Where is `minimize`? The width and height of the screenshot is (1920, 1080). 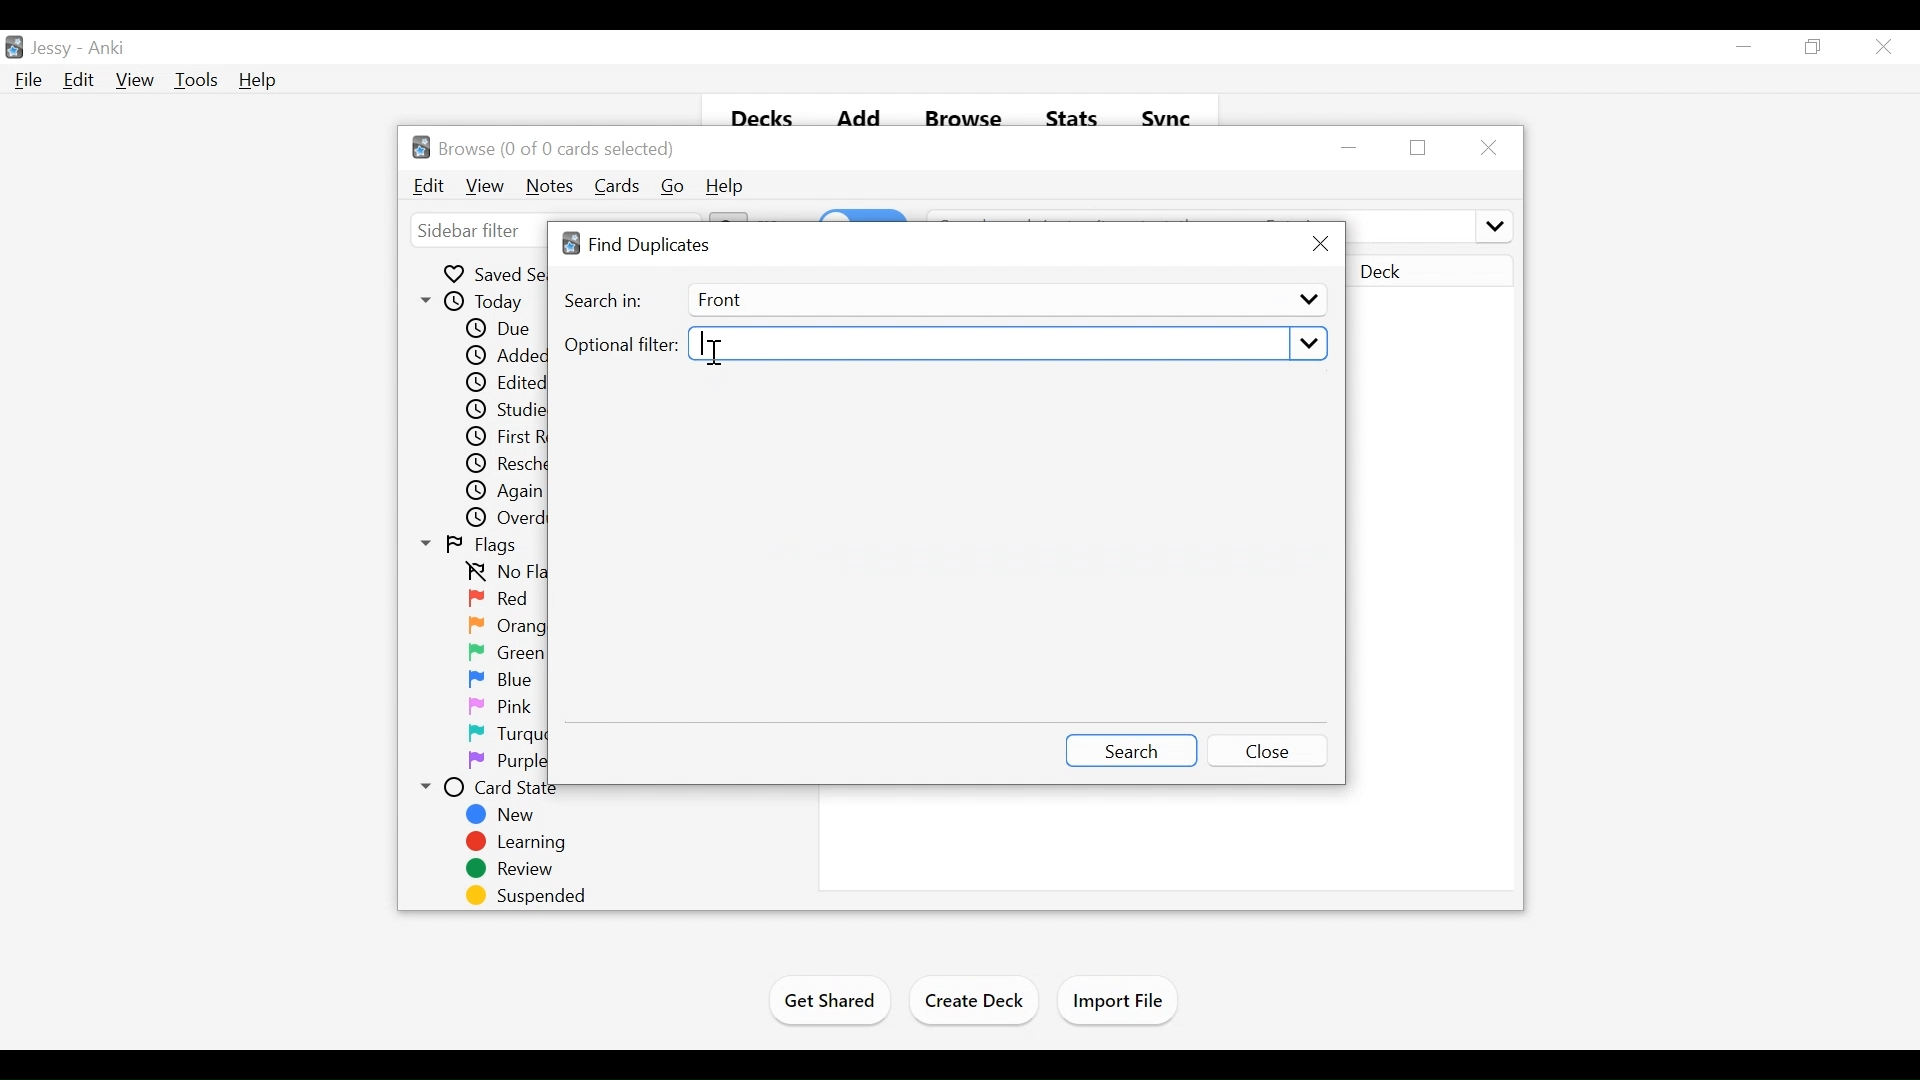 minimize is located at coordinates (1352, 146).